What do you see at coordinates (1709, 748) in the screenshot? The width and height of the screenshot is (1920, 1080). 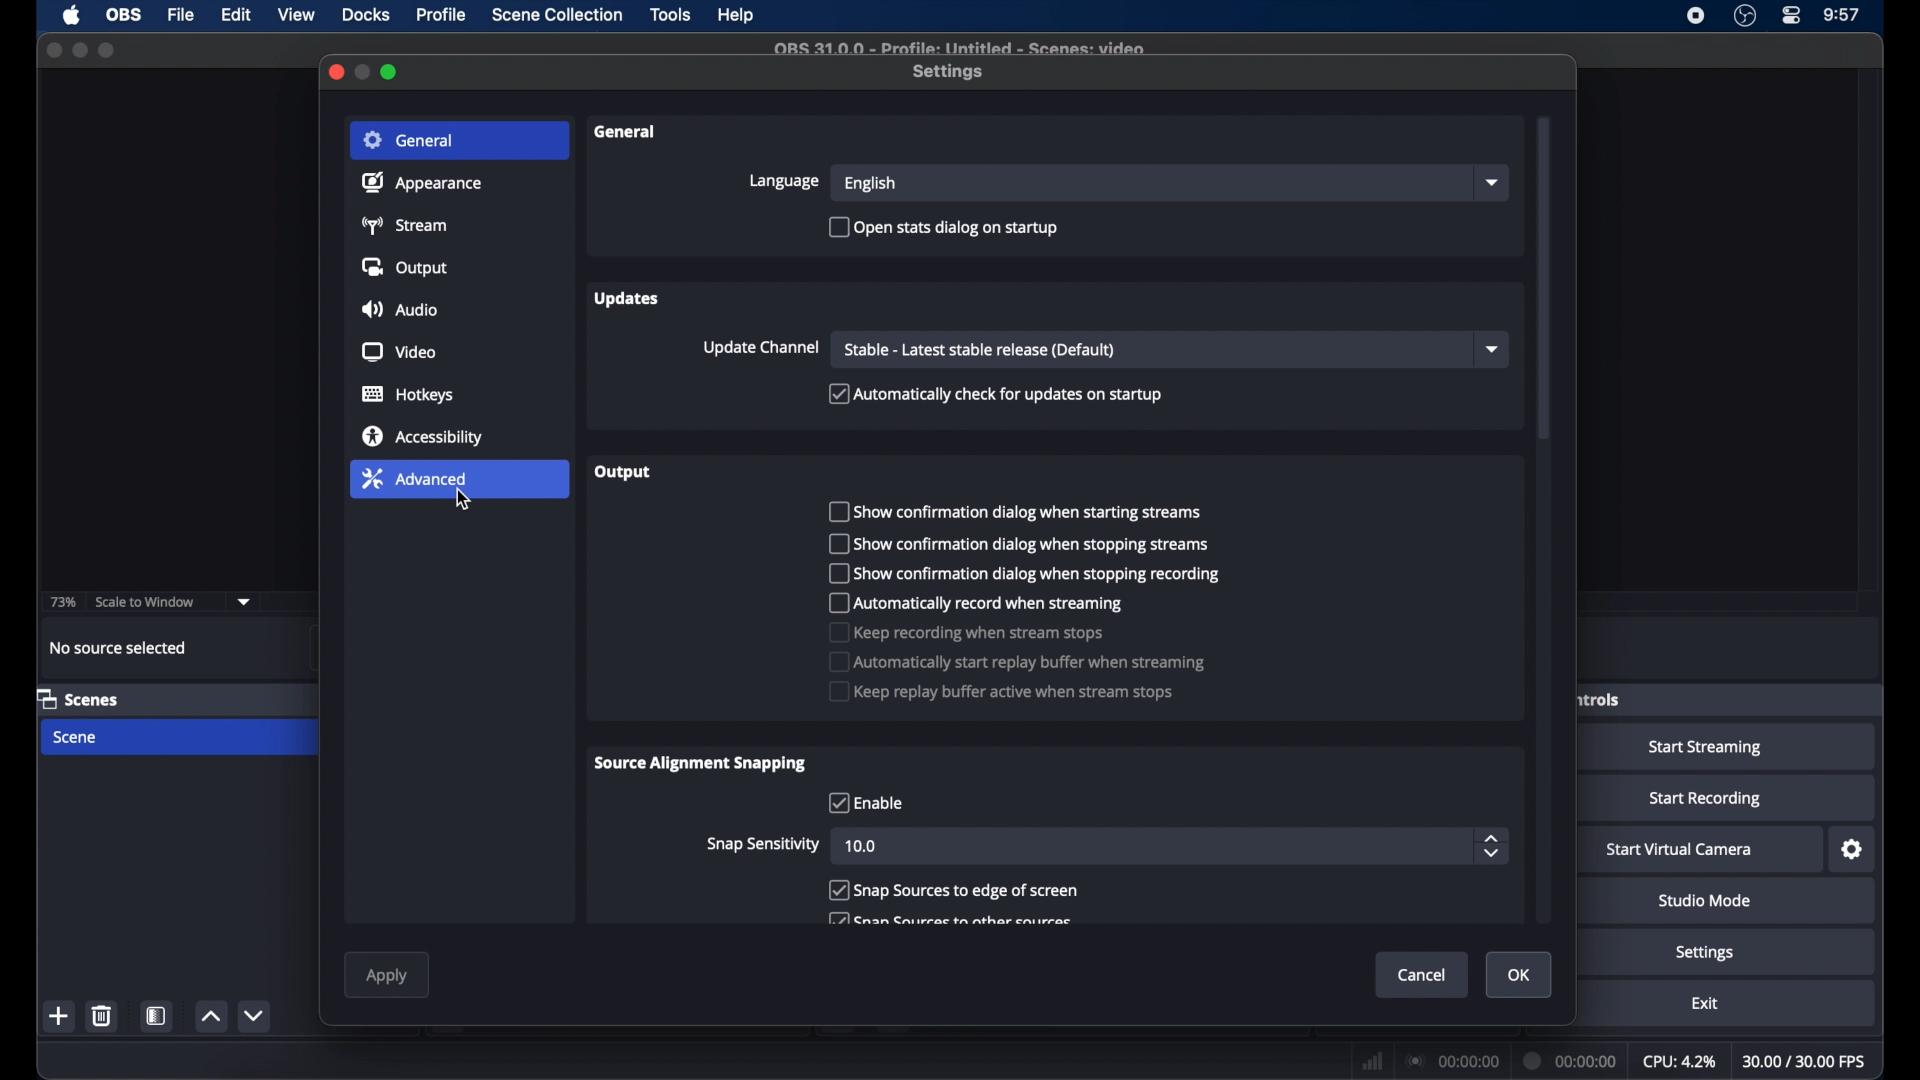 I see `start streaming` at bounding box center [1709, 748].